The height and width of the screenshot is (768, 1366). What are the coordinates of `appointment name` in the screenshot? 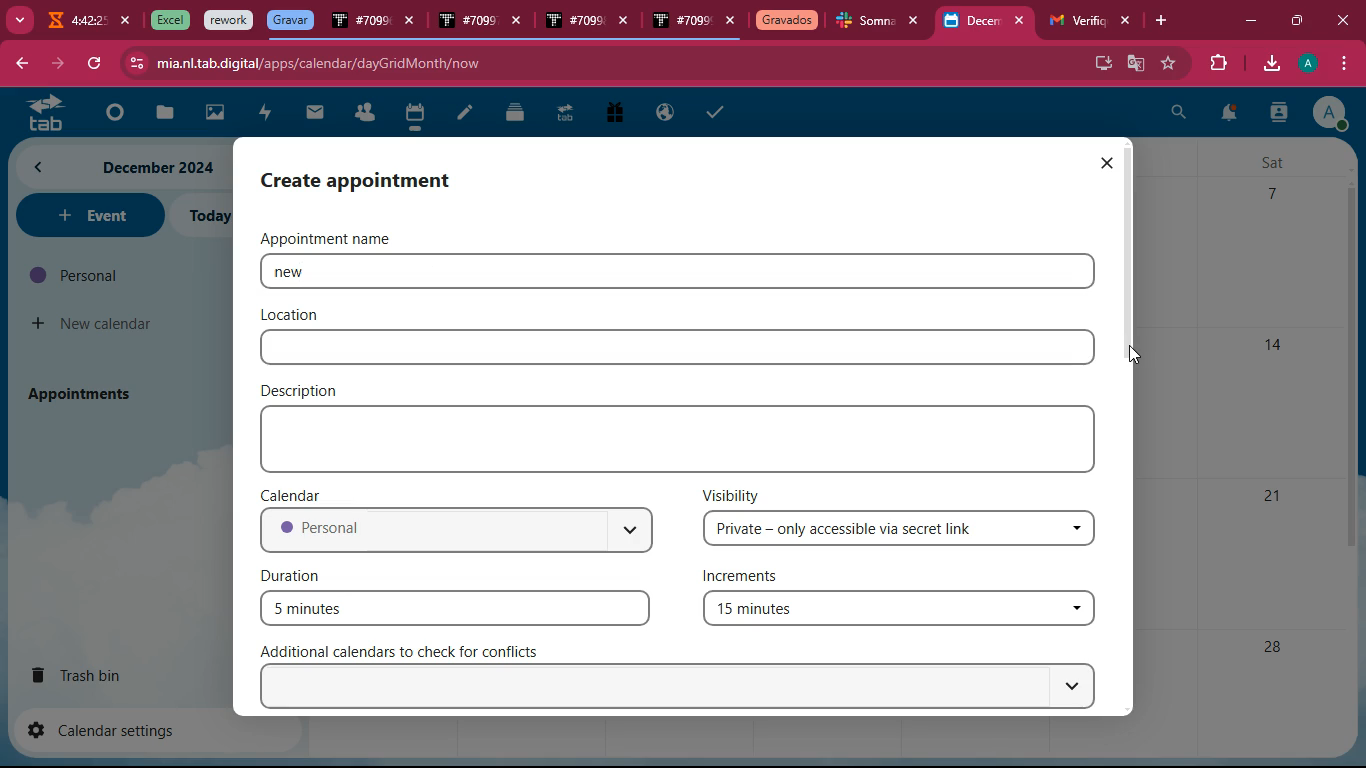 It's located at (340, 238).